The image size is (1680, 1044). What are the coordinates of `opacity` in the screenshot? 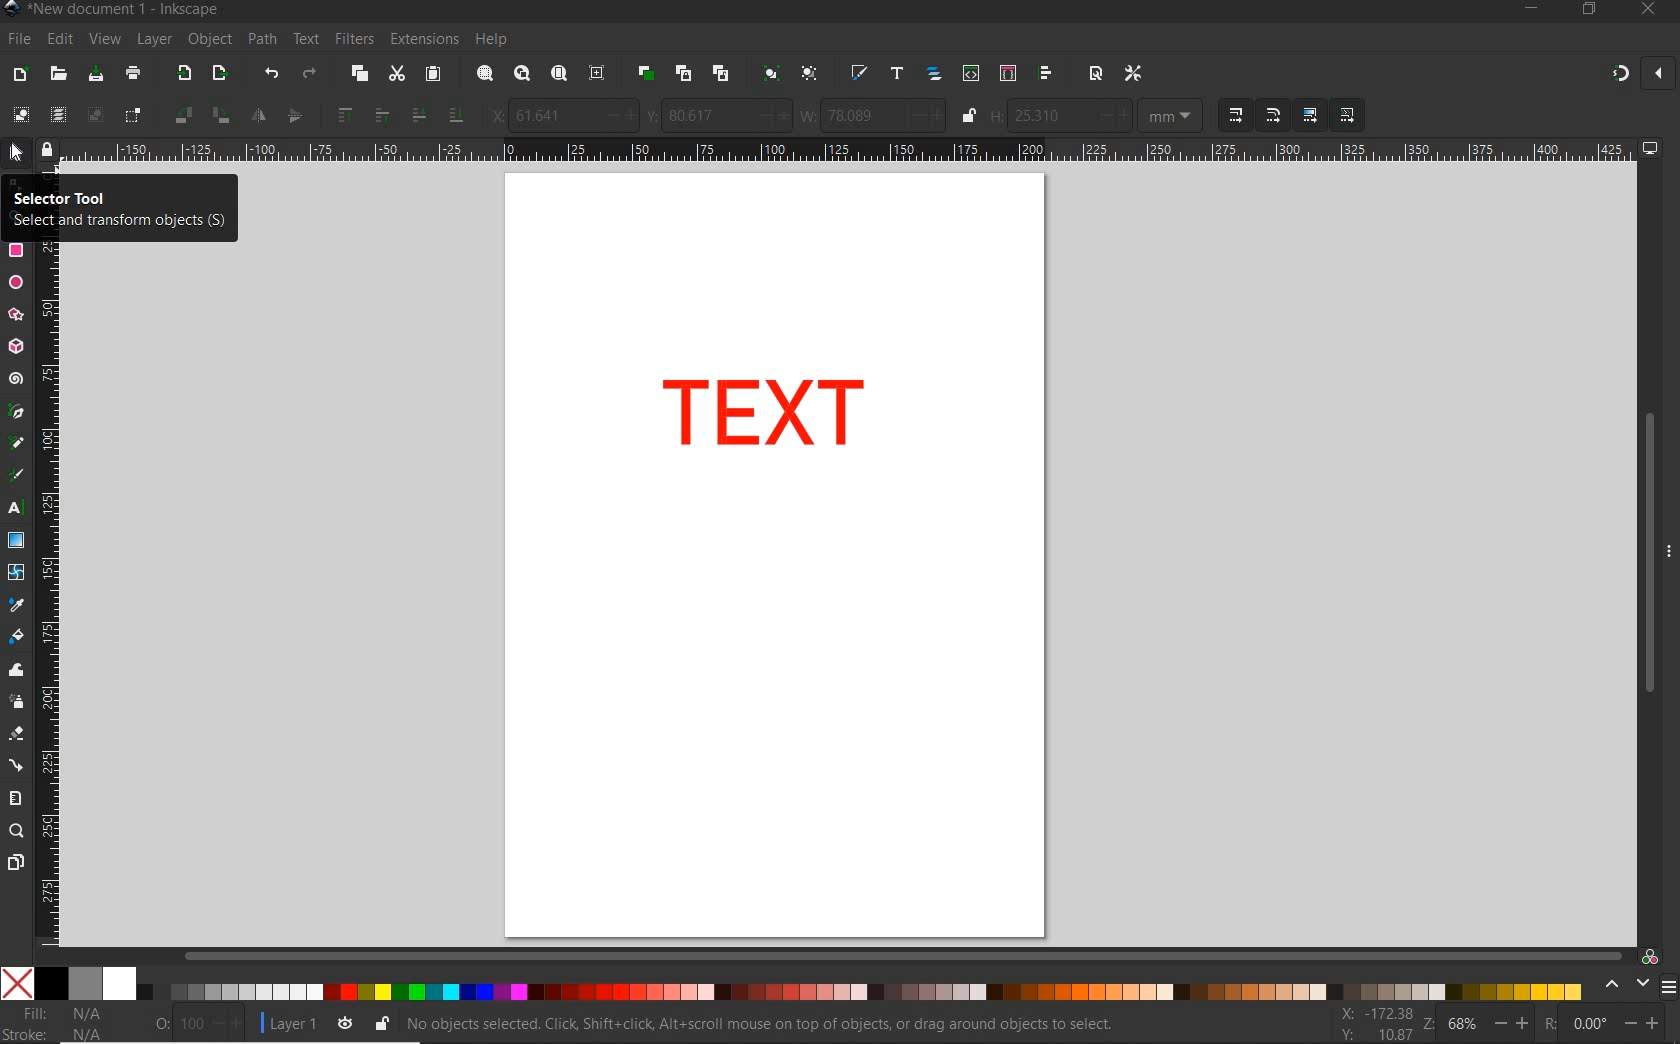 It's located at (184, 1022).